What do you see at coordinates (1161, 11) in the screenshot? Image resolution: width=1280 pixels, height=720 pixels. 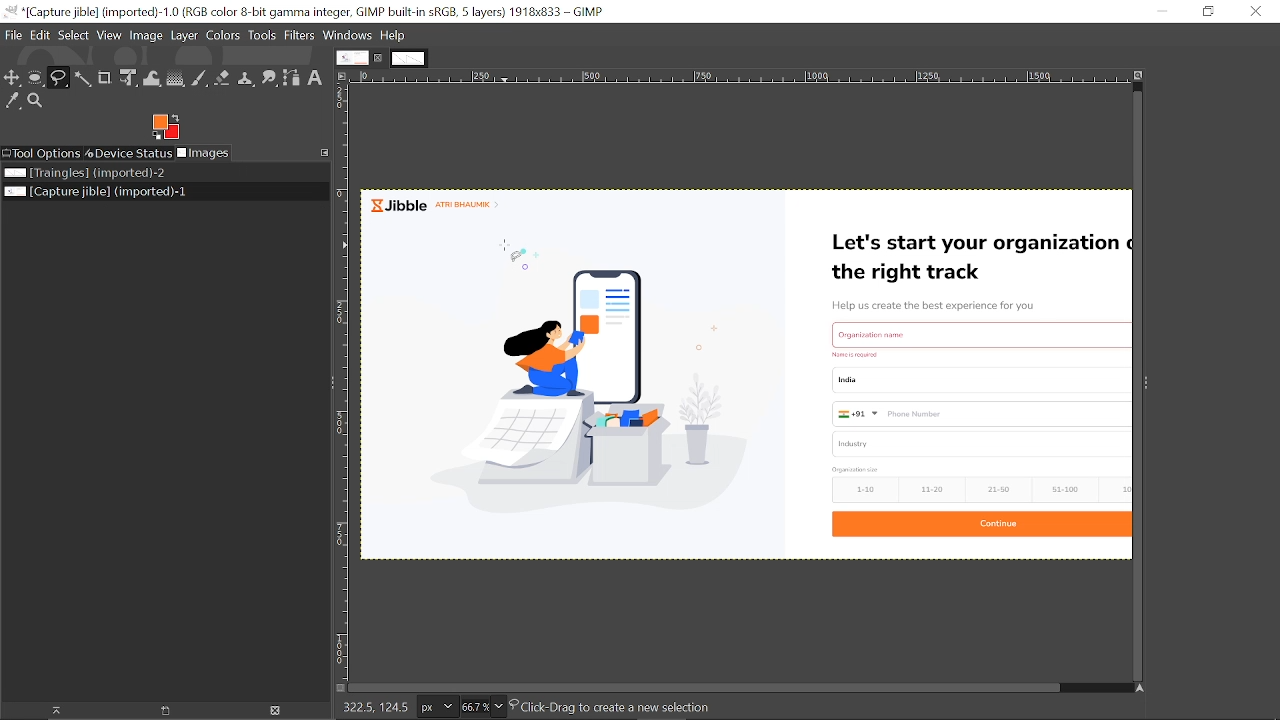 I see `Minimize` at bounding box center [1161, 11].